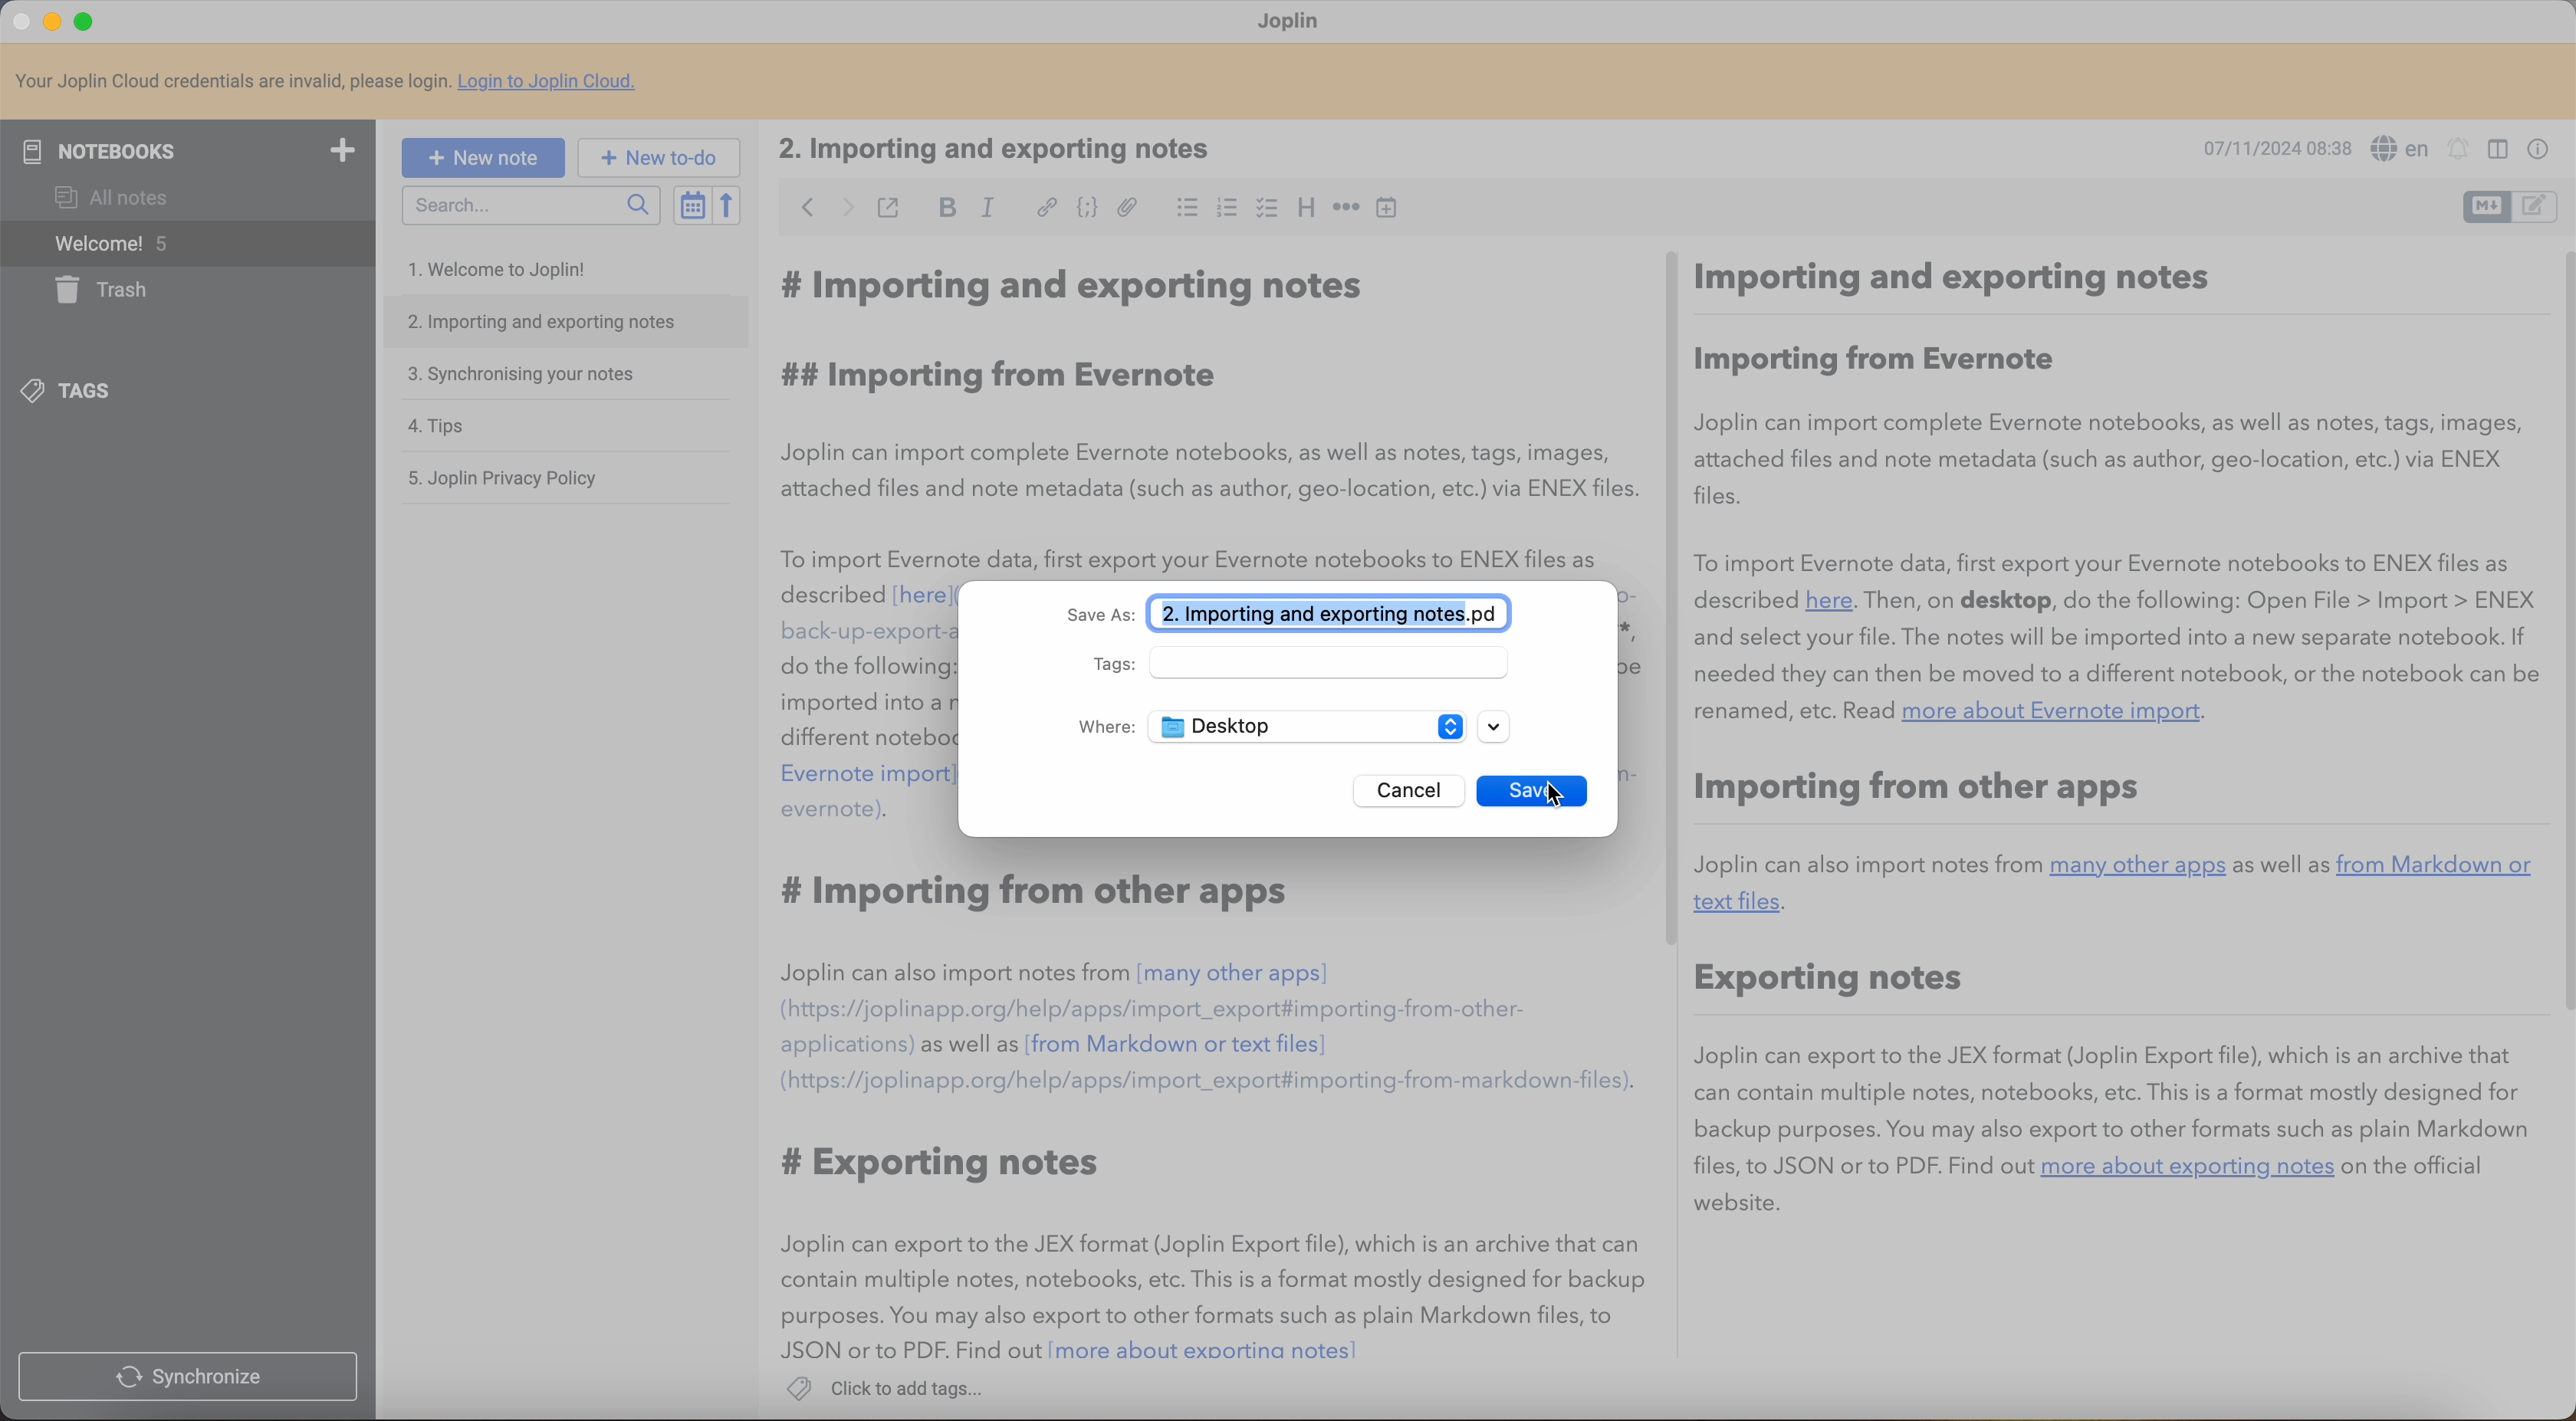 This screenshot has height=1421, width=2576. I want to click on where (location) Desktop, so click(1267, 727).